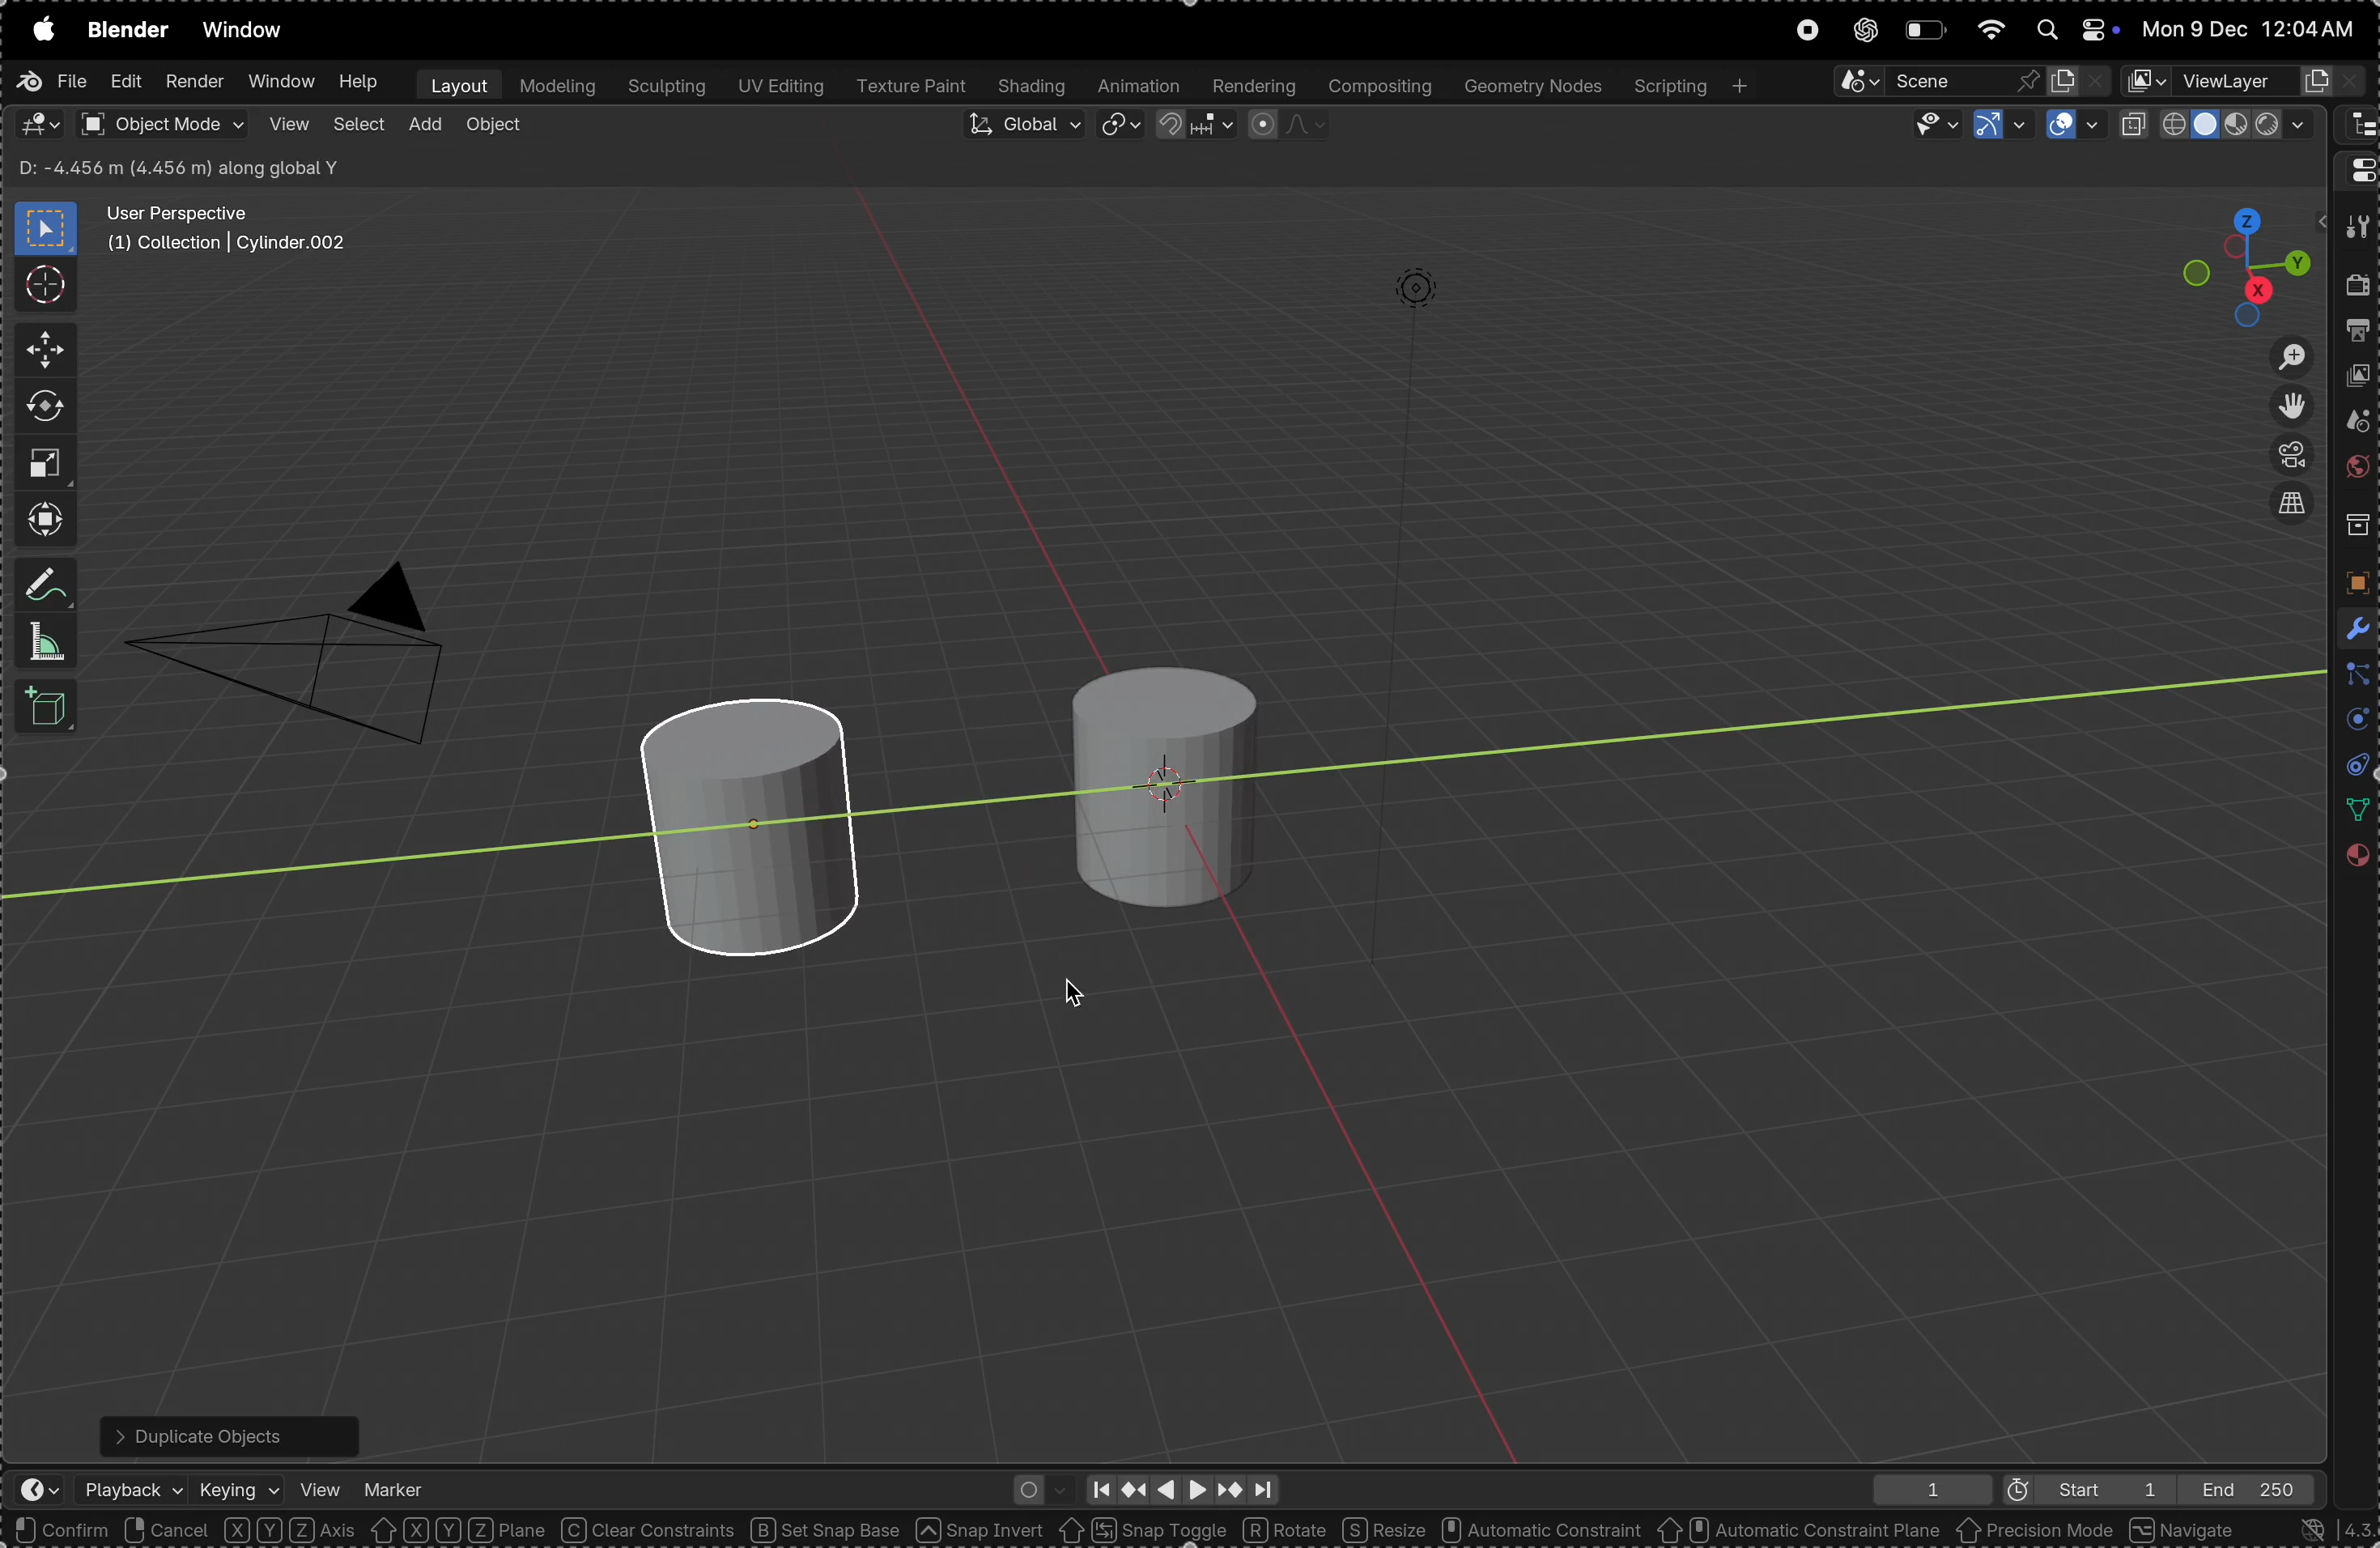  I want to click on out put, so click(2358, 334).